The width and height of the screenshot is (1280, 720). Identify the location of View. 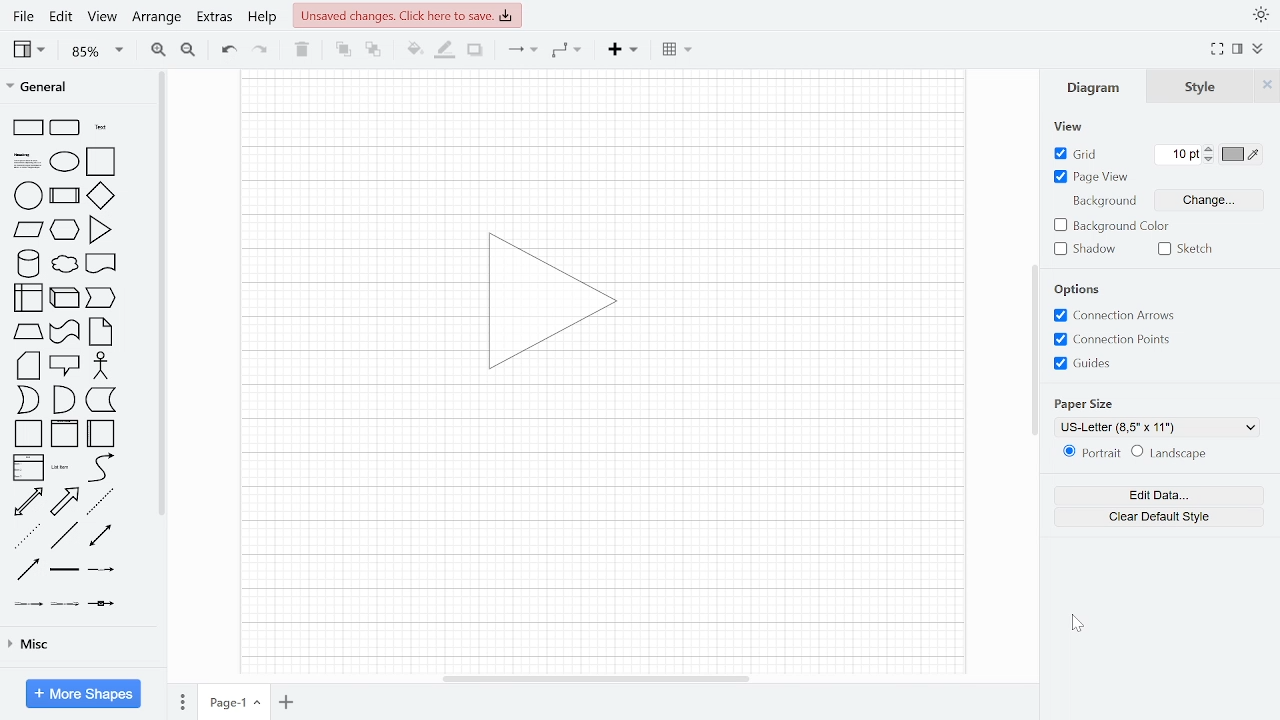
(1069, 126).